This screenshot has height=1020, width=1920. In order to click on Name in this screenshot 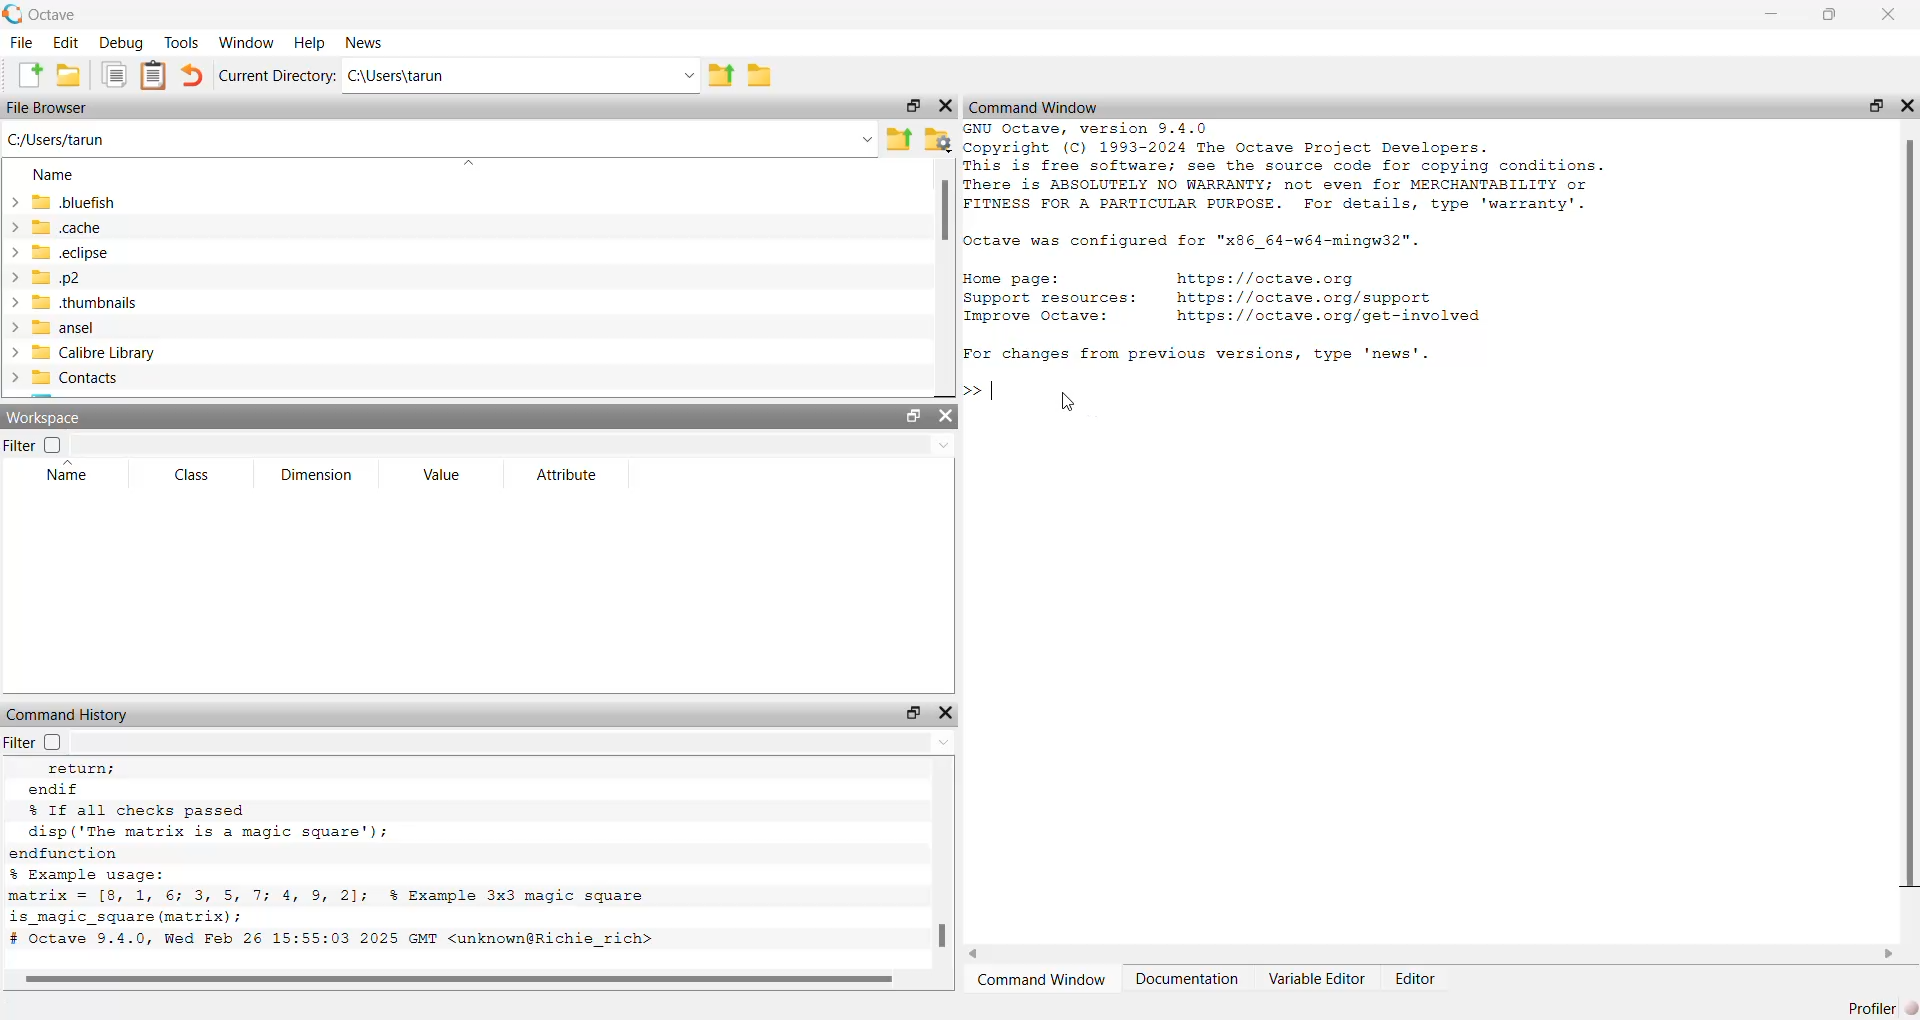, I will do `click(55, 175)`.